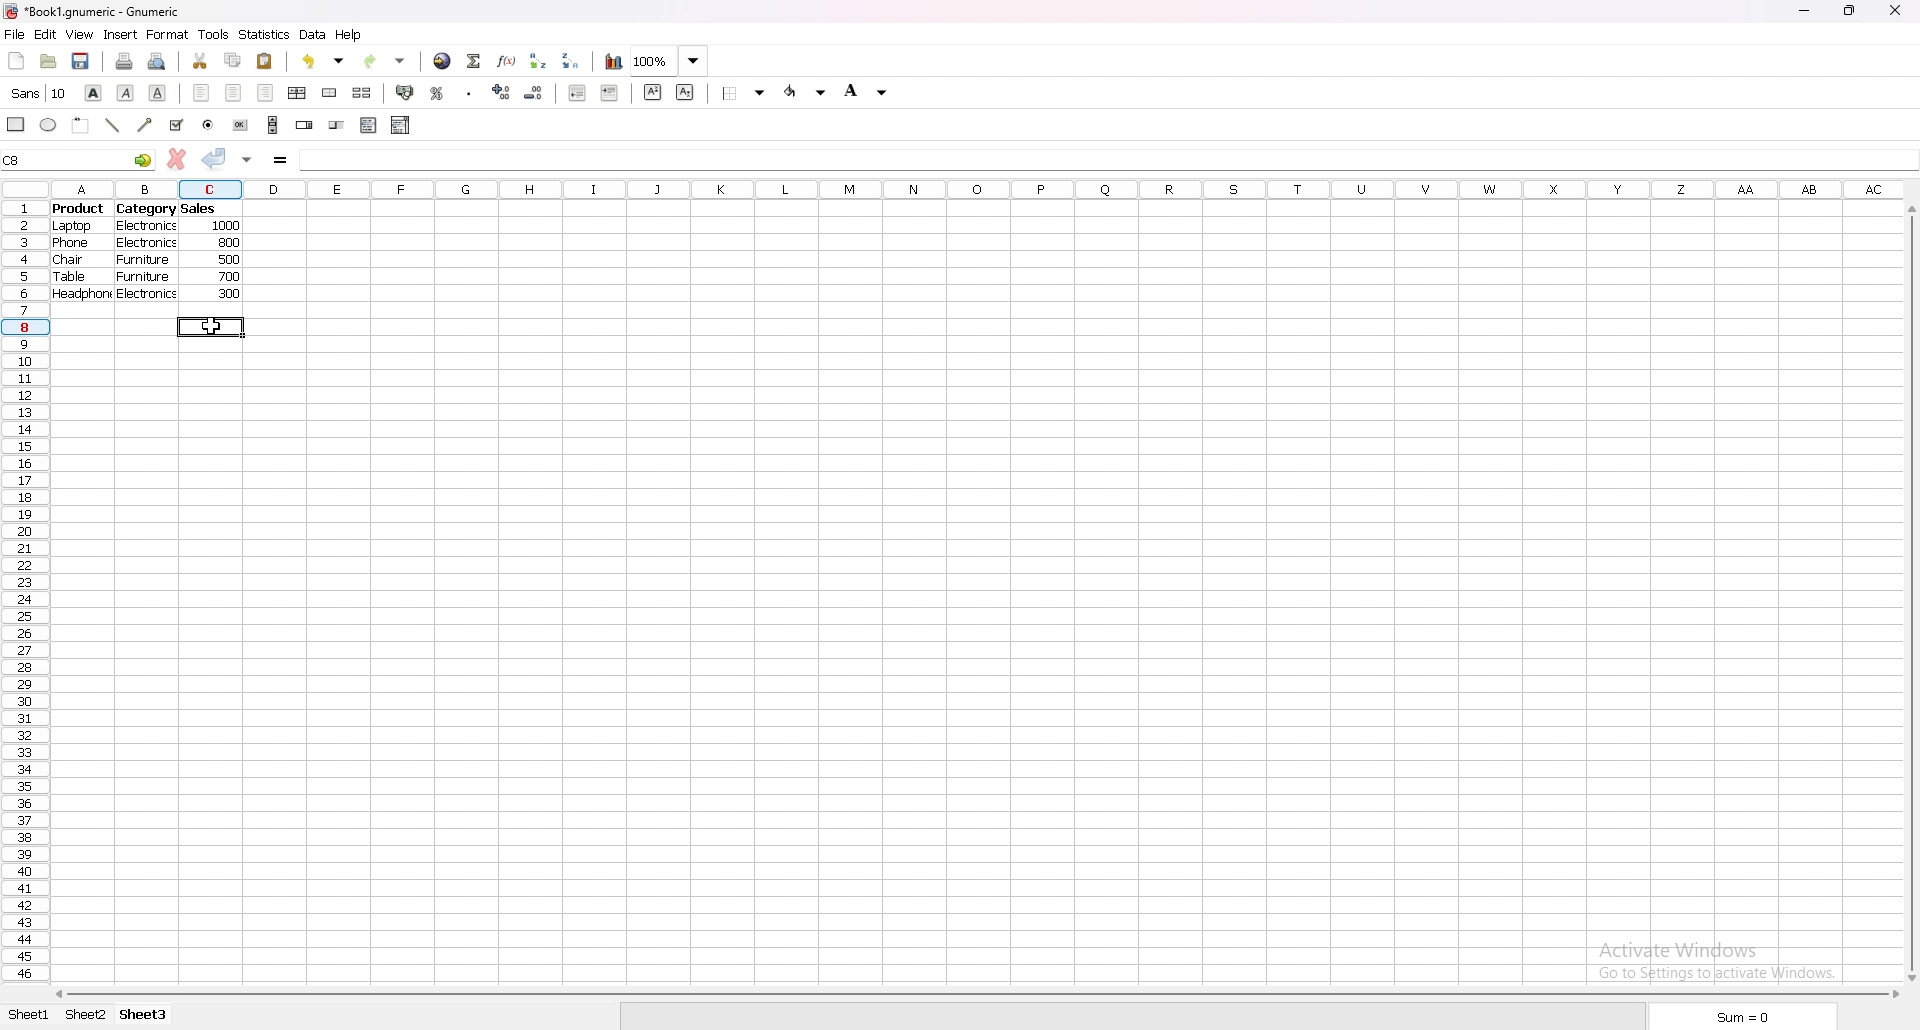 The image size is (1920, 1030). What do you see at coordinates (215, 159) in the screenshot?
I see `accept changes` at bounding box center [215, 159].